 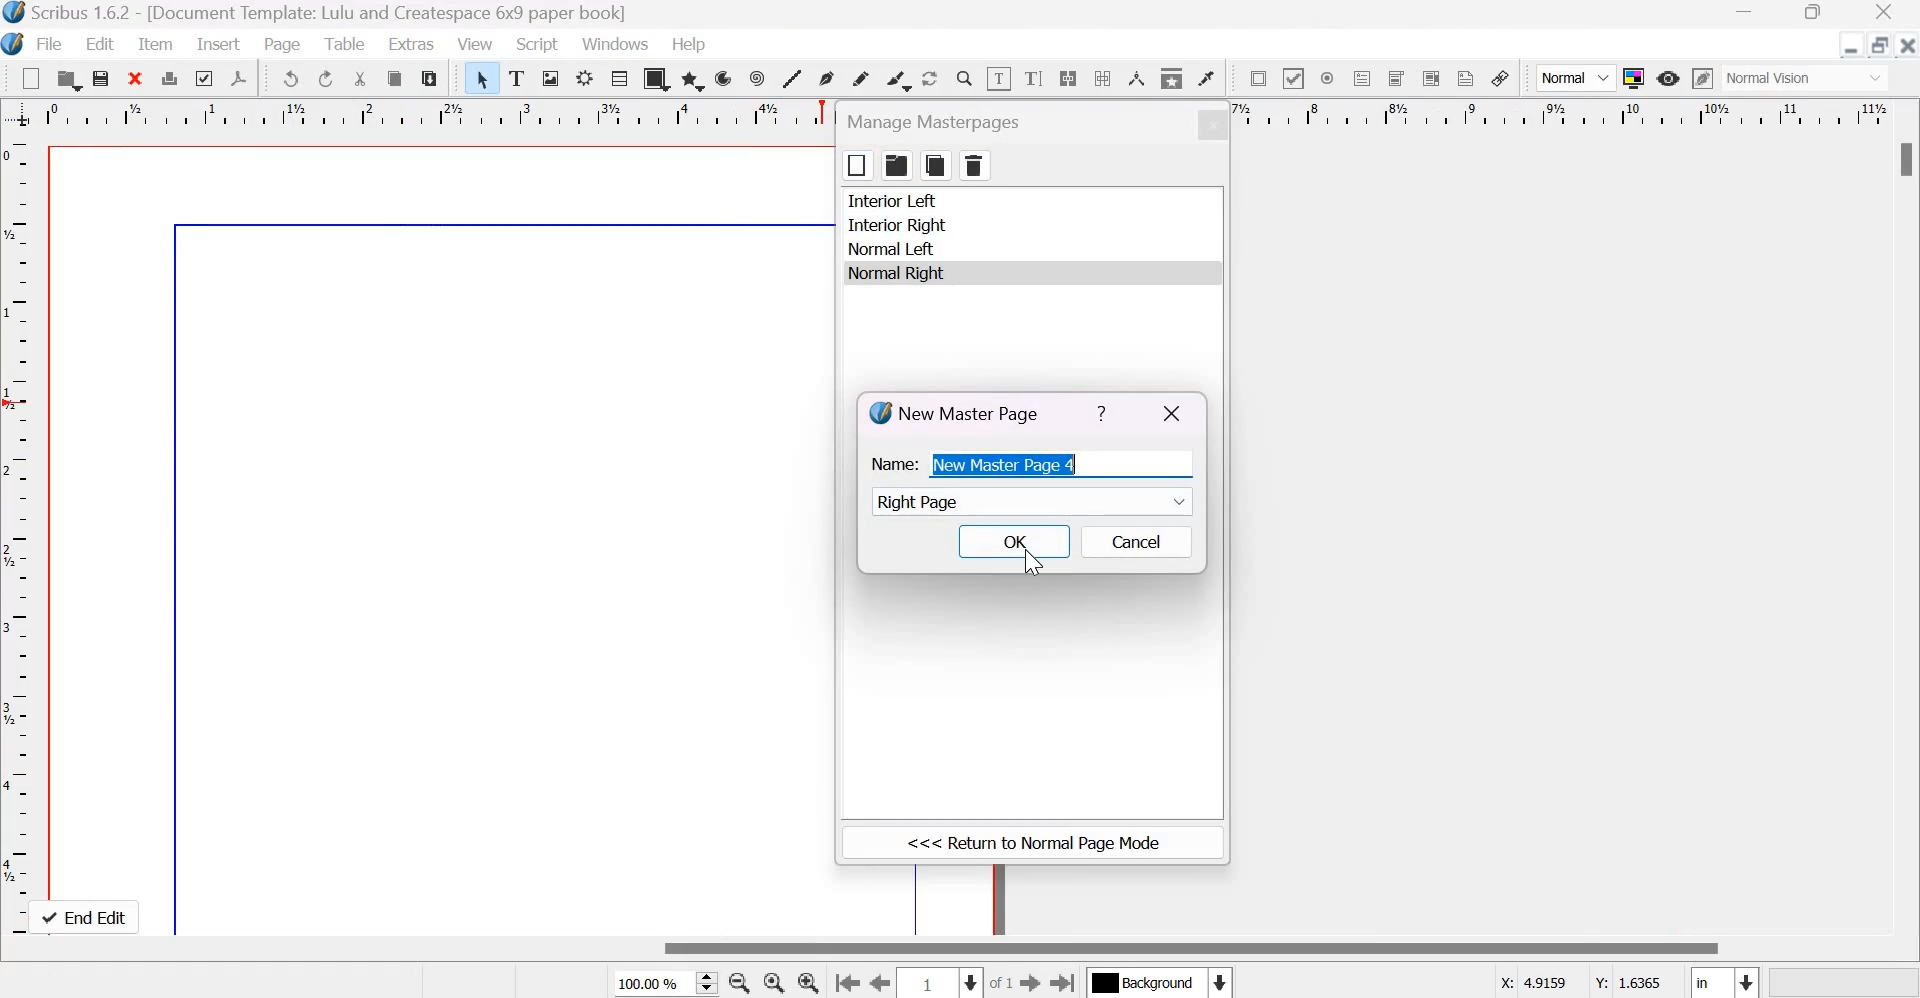 What do you see at coordinates (102, 78) in the screenshot?
I see `save` at bounding box center [102, 78].